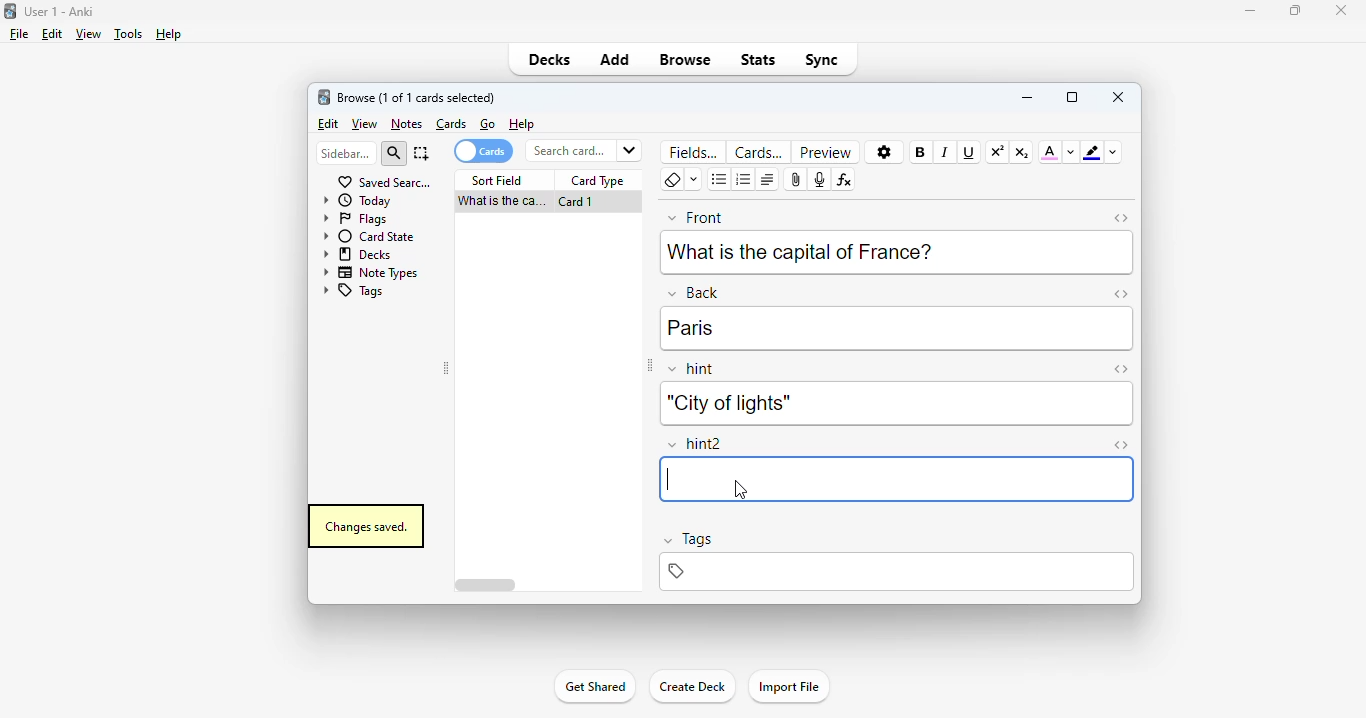 The height and width of the screenshot is (718, 1366). What do you see at coordinates (594, 686) in the screenshot?
I see `get shared` at bounding box center [594, 686].